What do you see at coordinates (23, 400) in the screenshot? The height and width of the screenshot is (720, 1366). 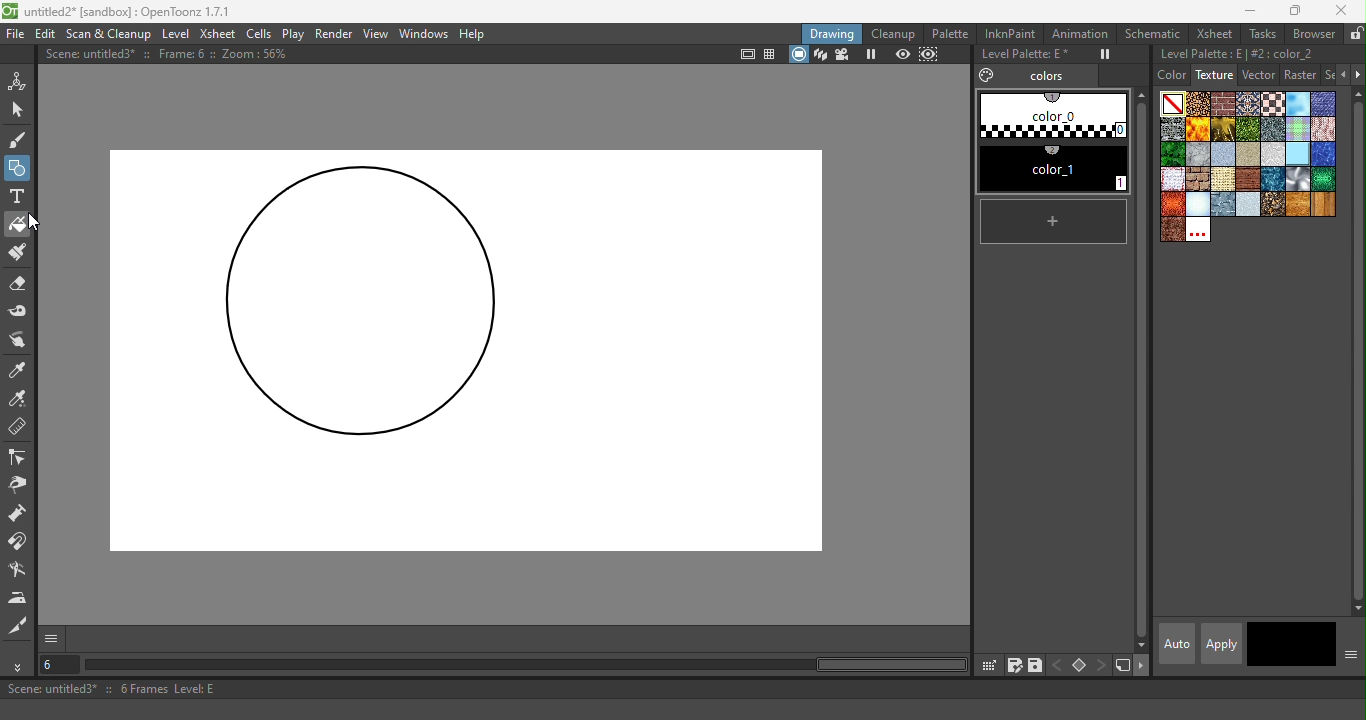 I see `RGB Picker tool` at bounding box center [23, 400].